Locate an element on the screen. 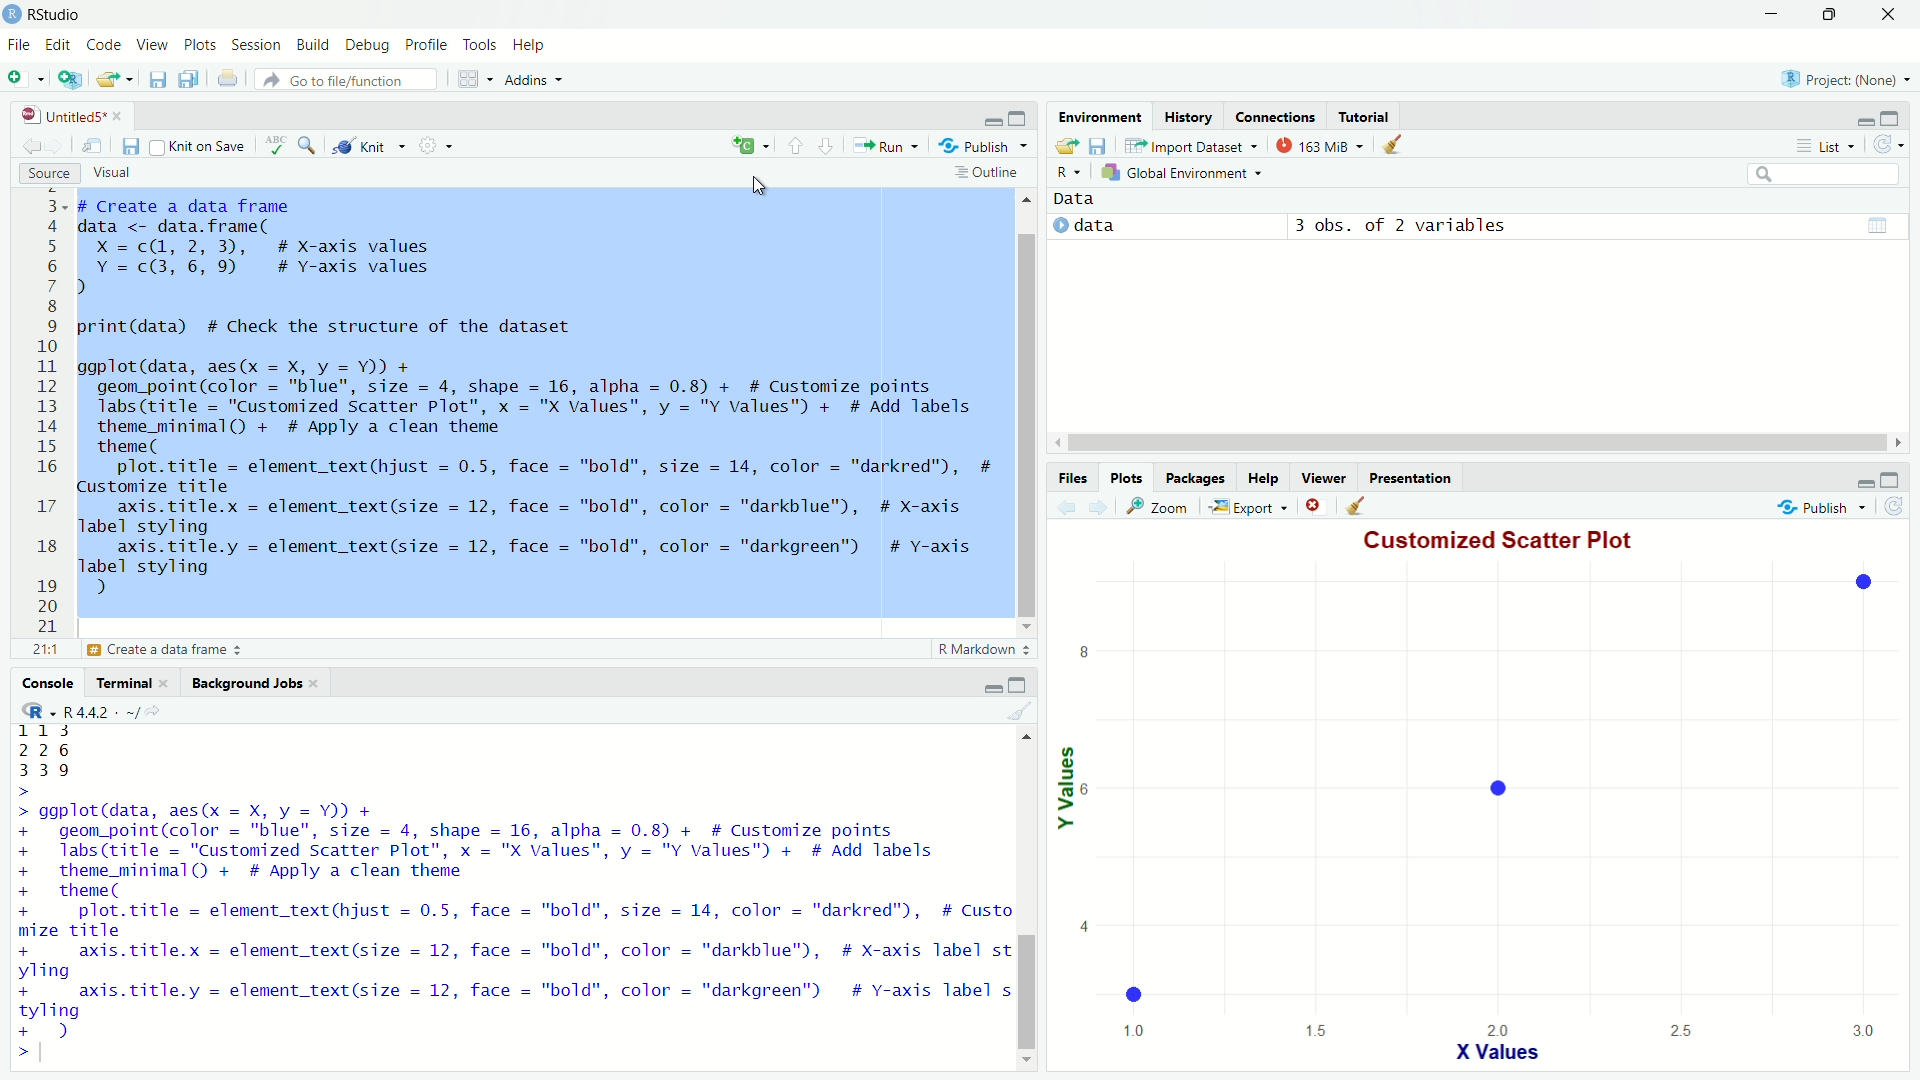  Open an existing file is located at coordinates (116, 79).